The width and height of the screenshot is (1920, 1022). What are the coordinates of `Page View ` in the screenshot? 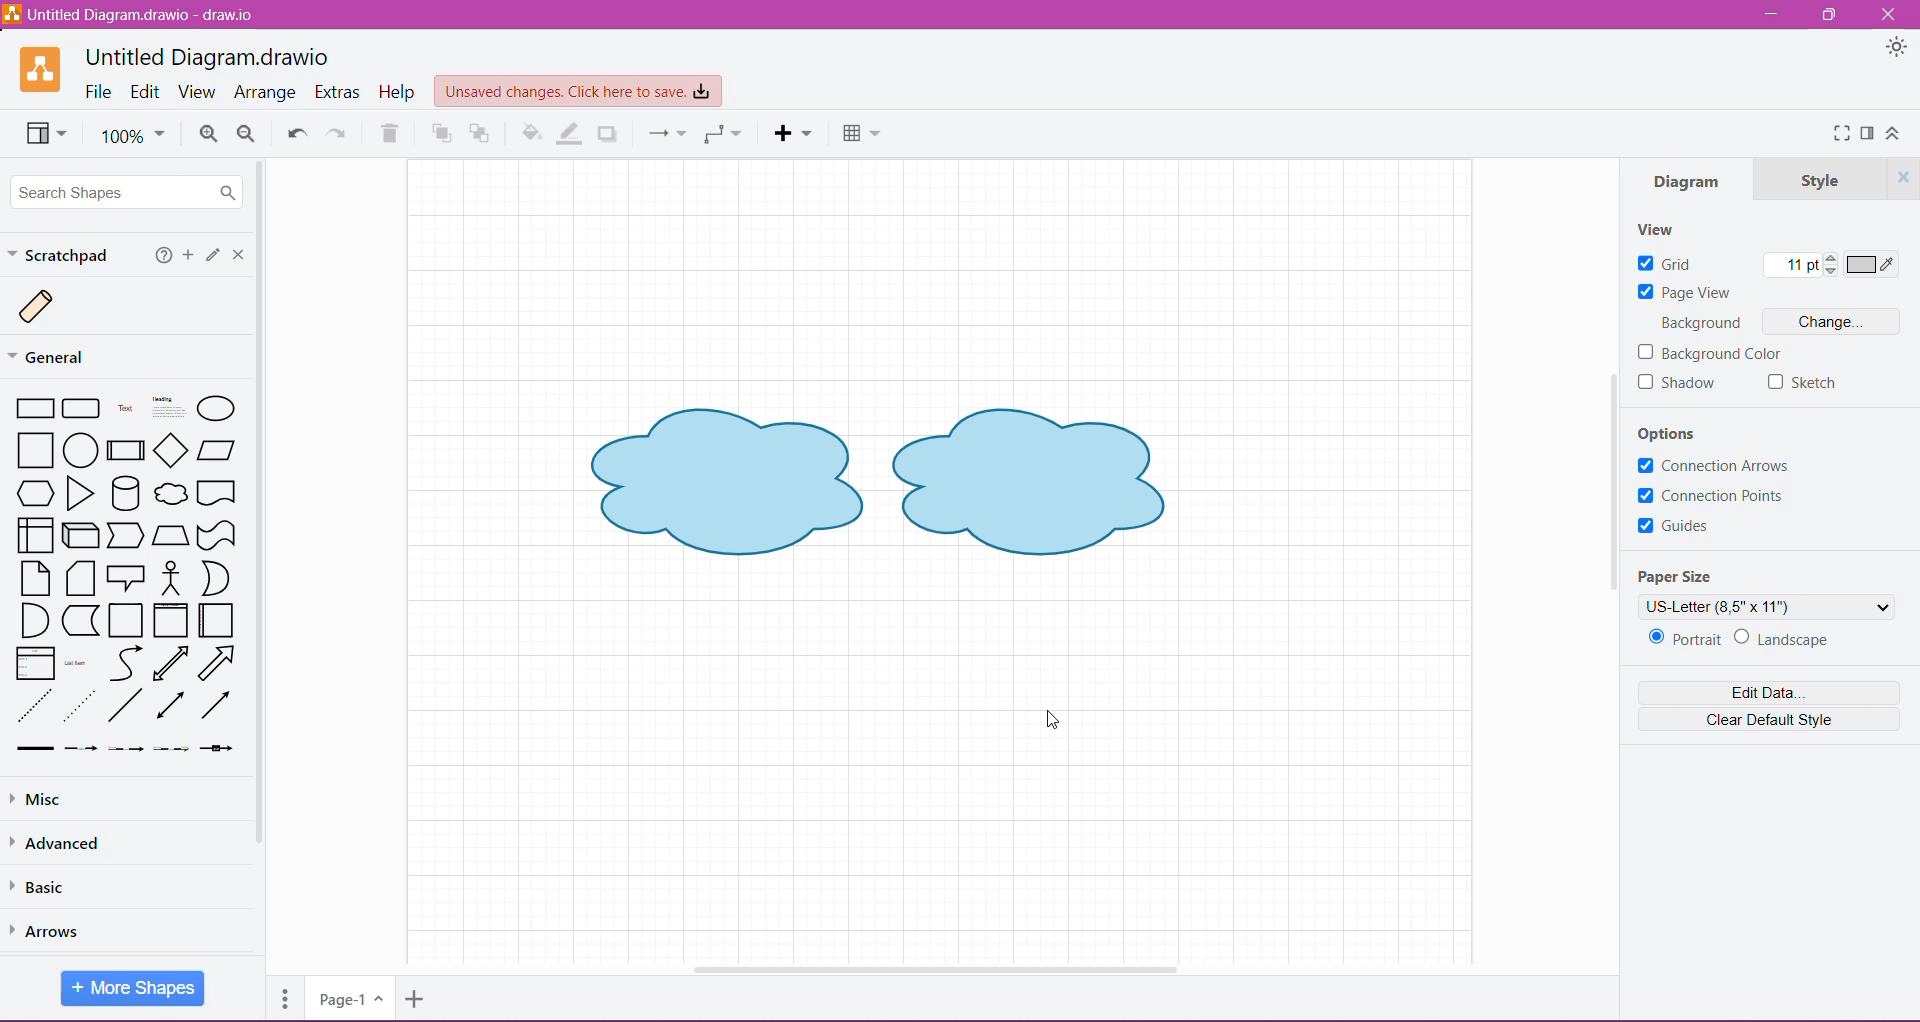 It's located at (1686, 293).